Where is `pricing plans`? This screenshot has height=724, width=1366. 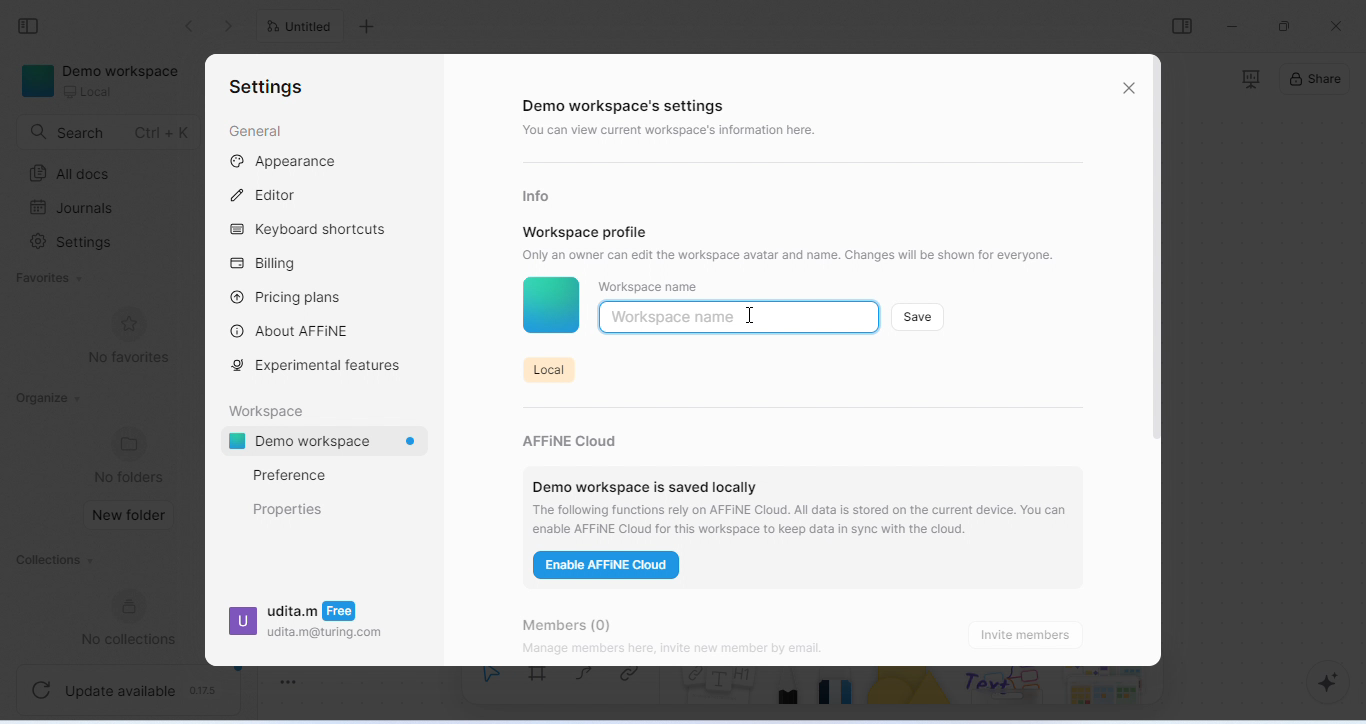
pricing plans is located at coordinates (287, 296).